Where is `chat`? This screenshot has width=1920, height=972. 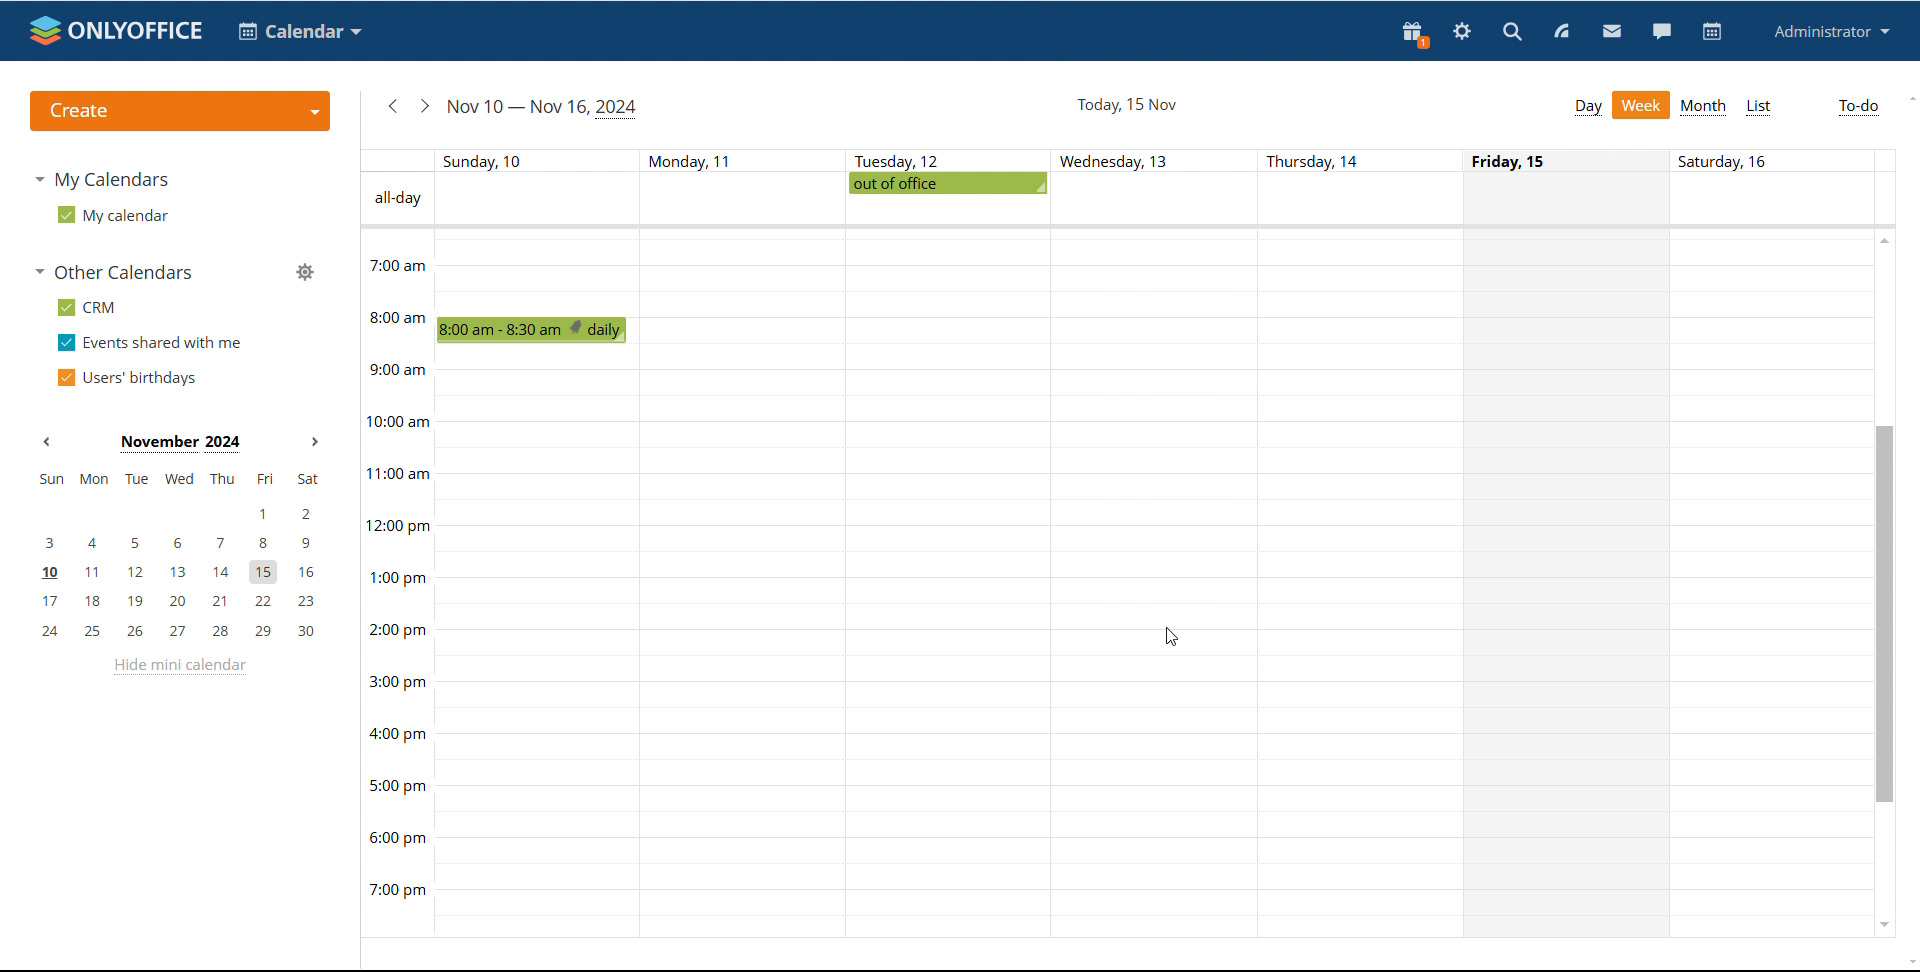
chat is located at coordinates (1659, 31).